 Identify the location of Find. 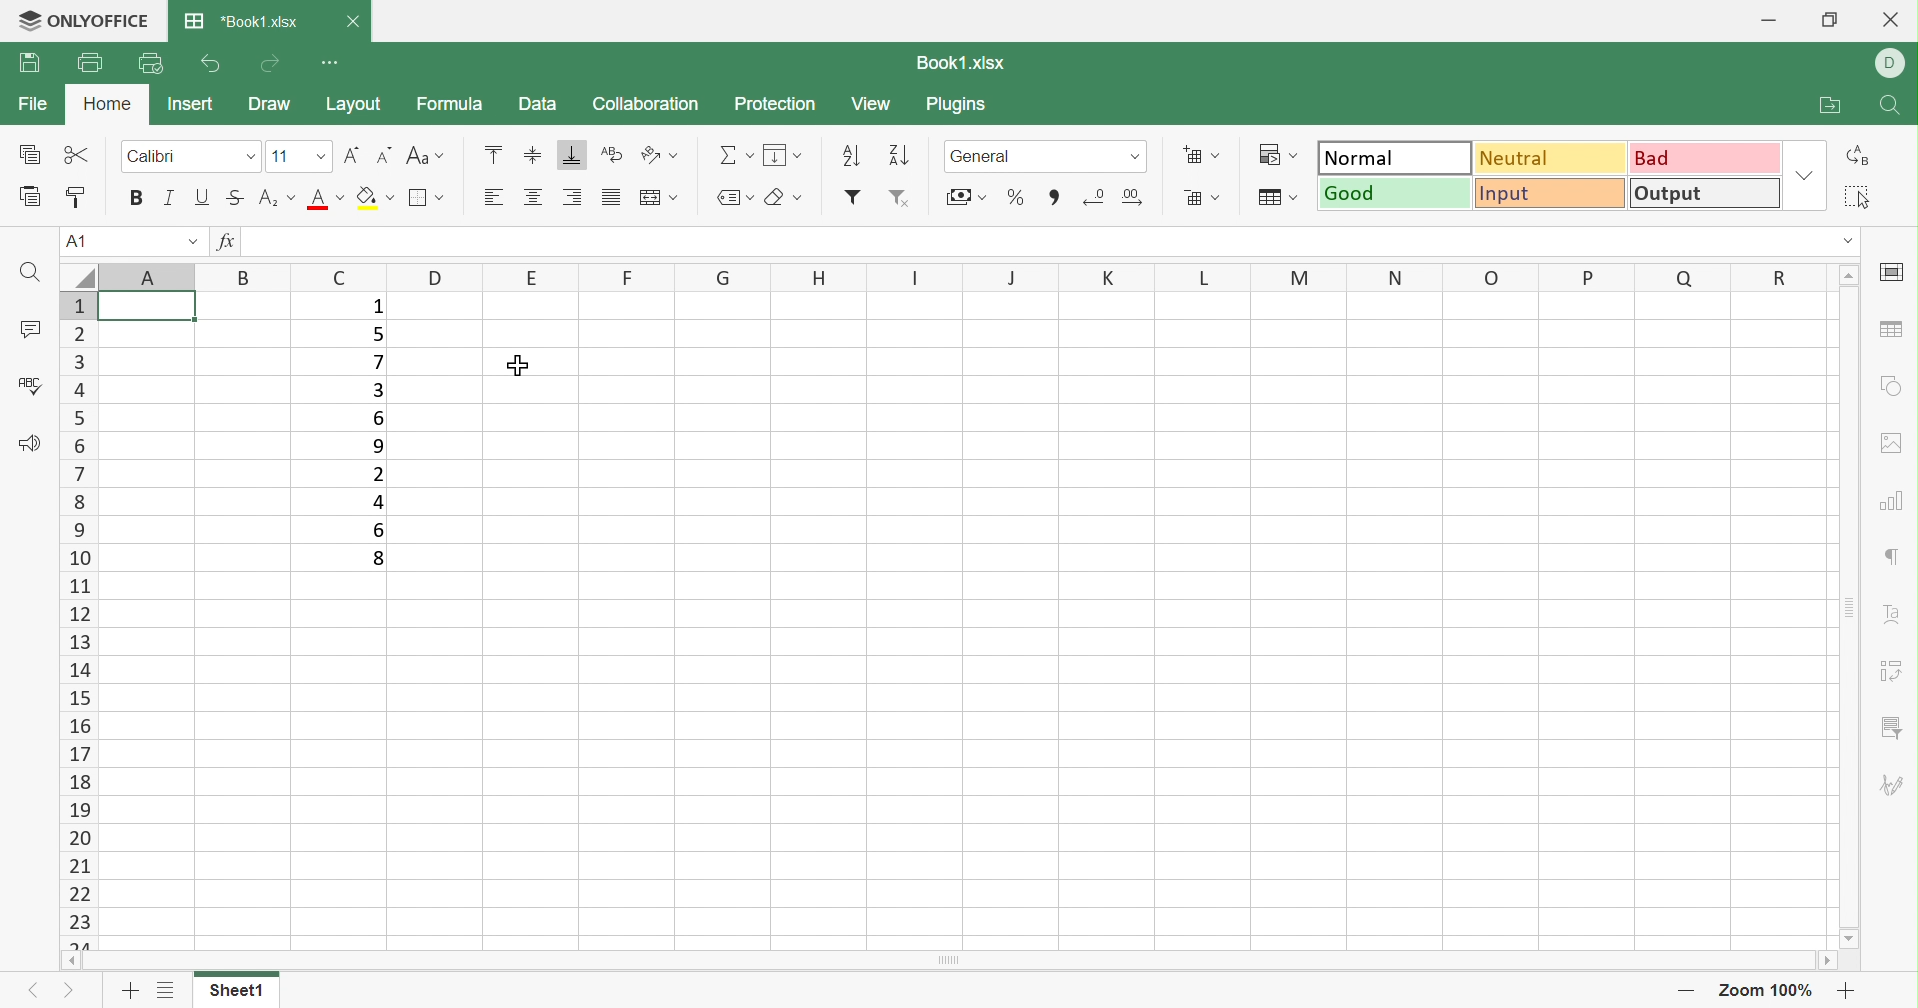
(27, 274).